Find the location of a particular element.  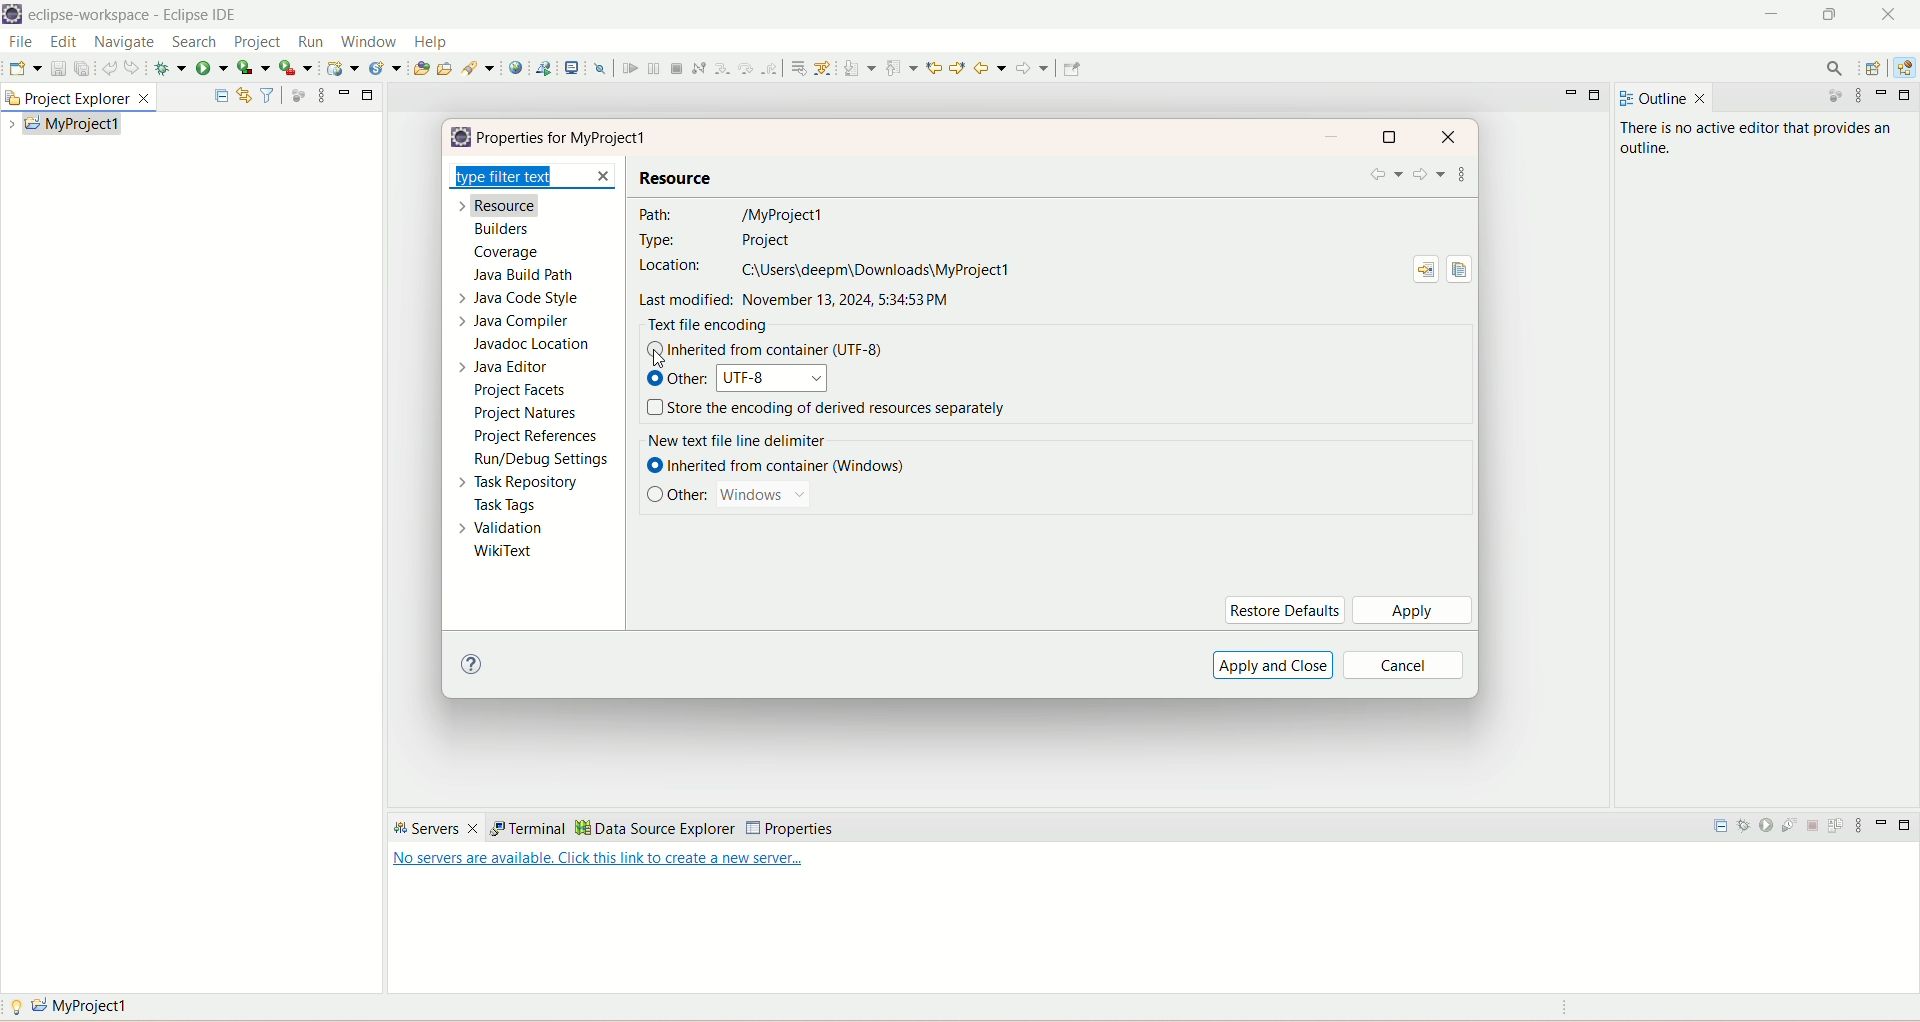

new text file delimiter is located at coordinates (740, 442).